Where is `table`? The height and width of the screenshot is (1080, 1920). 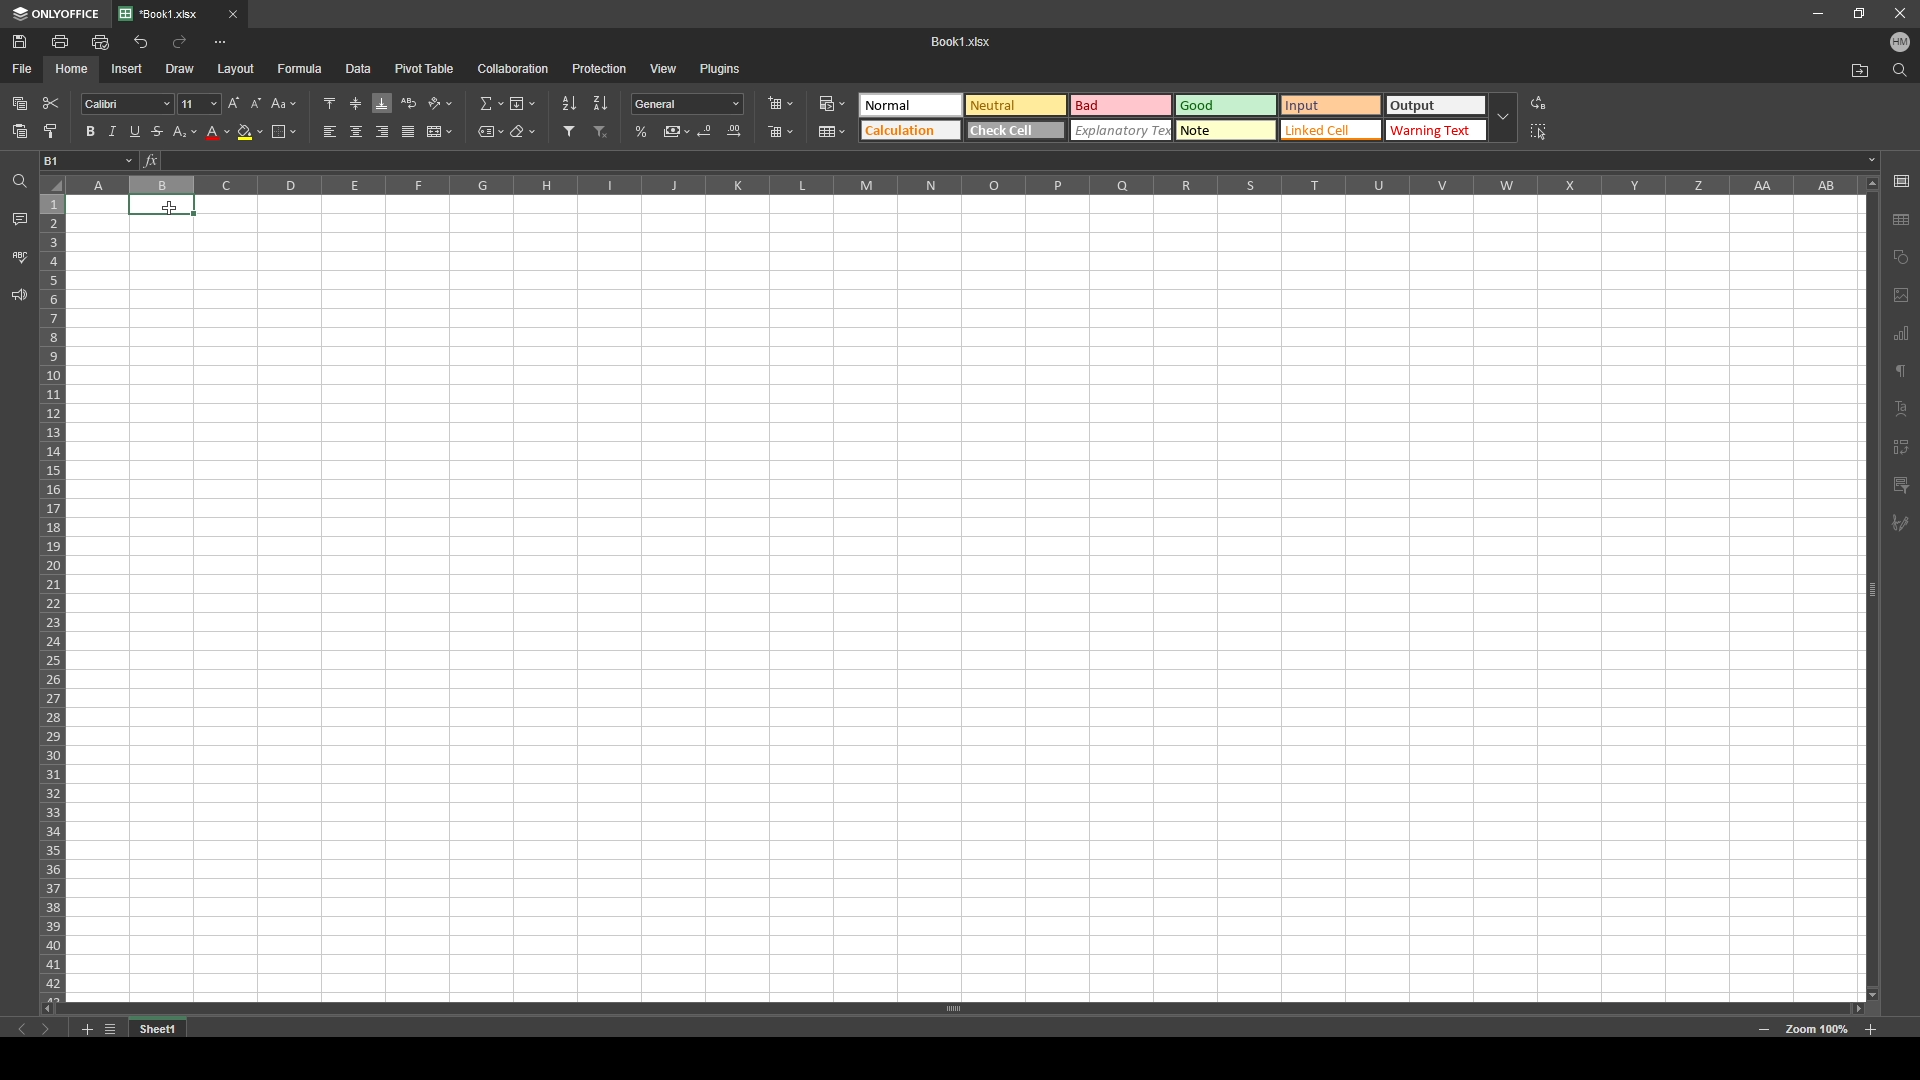
table is located at coordinates (1904, 216).